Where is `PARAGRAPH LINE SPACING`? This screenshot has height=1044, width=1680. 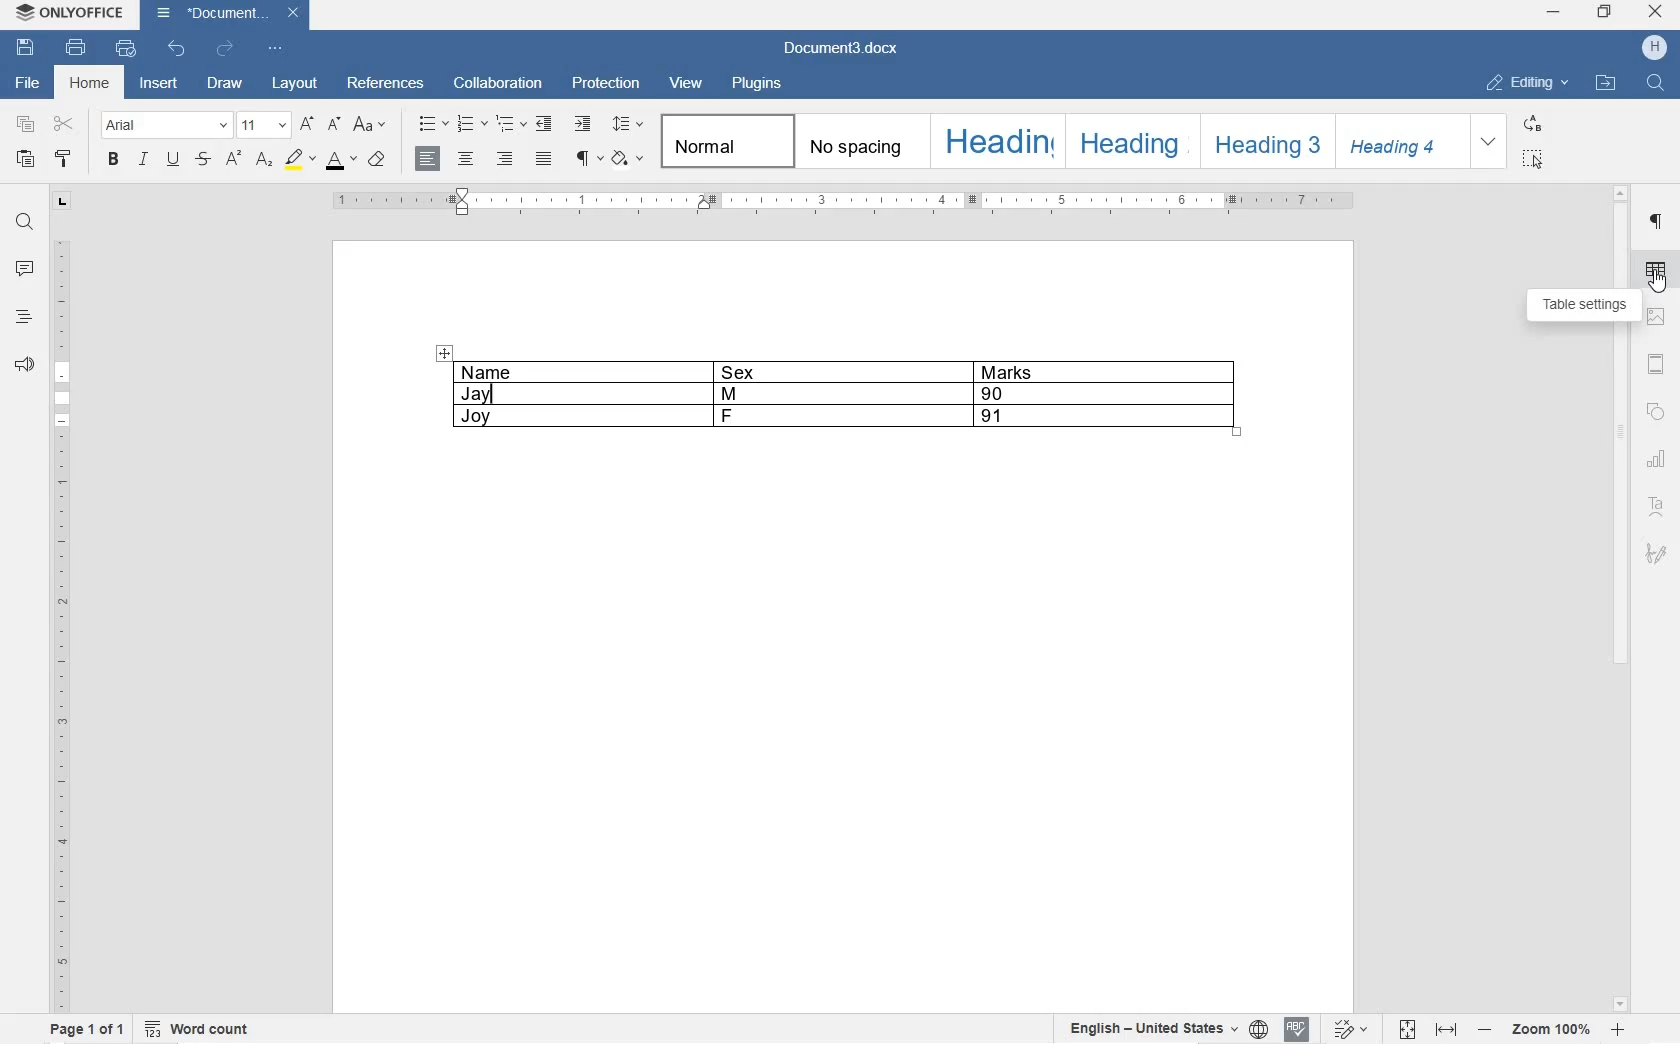
PARAGRAPH LINE SPACING is located at coordinates (627, 125).